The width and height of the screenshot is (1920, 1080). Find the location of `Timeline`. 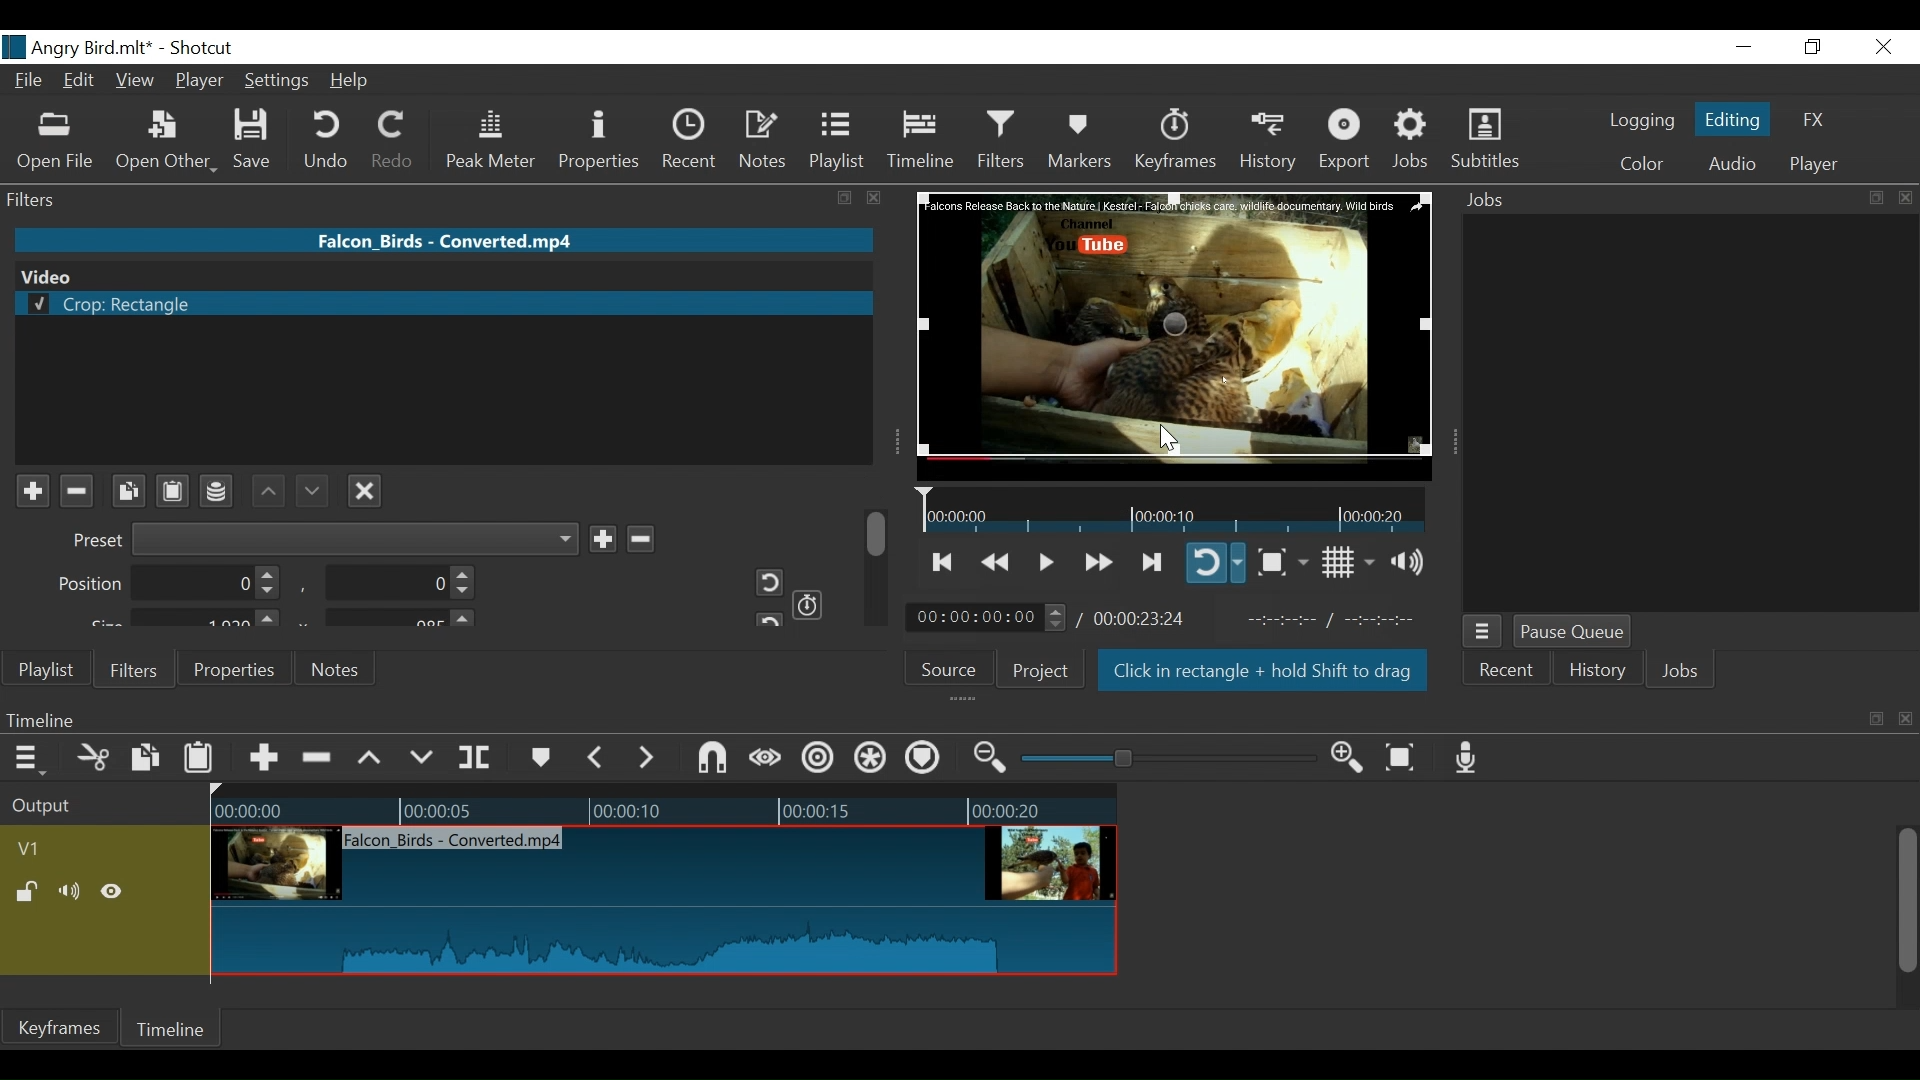

Timeline is located at coordinates (663, 806).